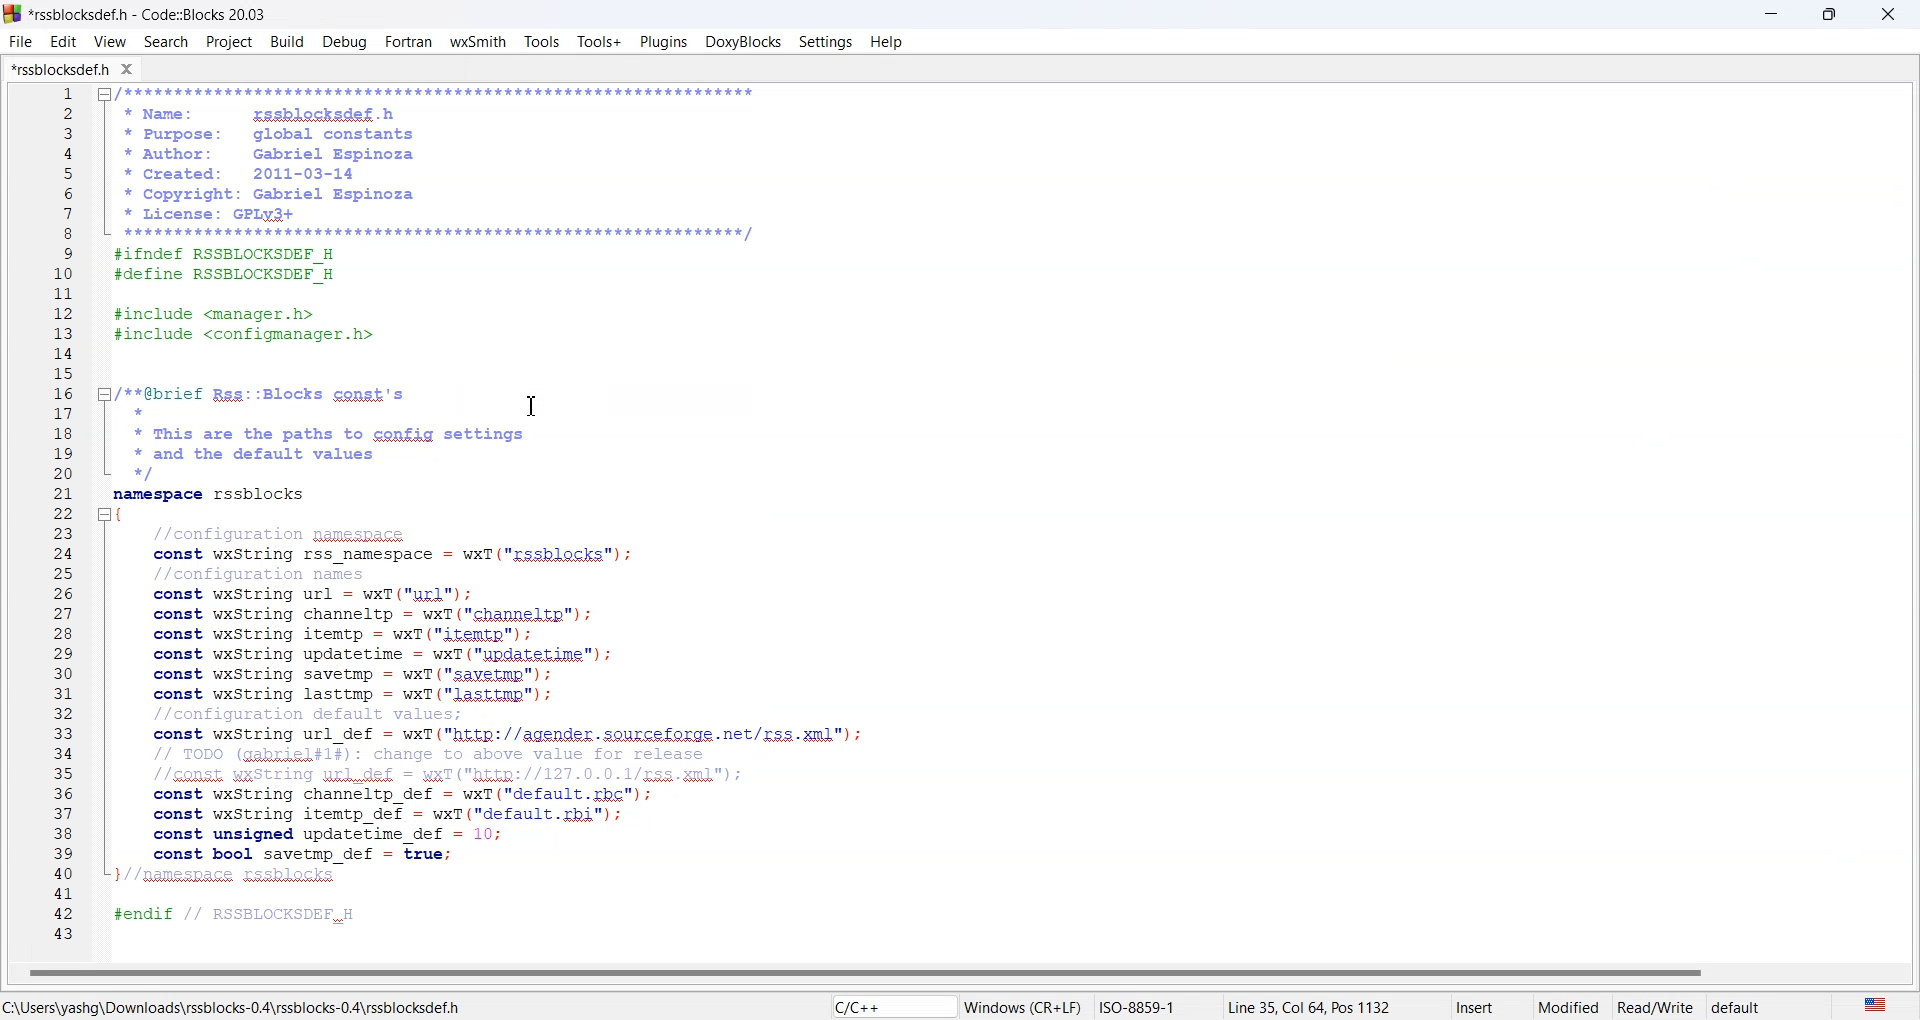  I want to click on View, so click(110, 42).